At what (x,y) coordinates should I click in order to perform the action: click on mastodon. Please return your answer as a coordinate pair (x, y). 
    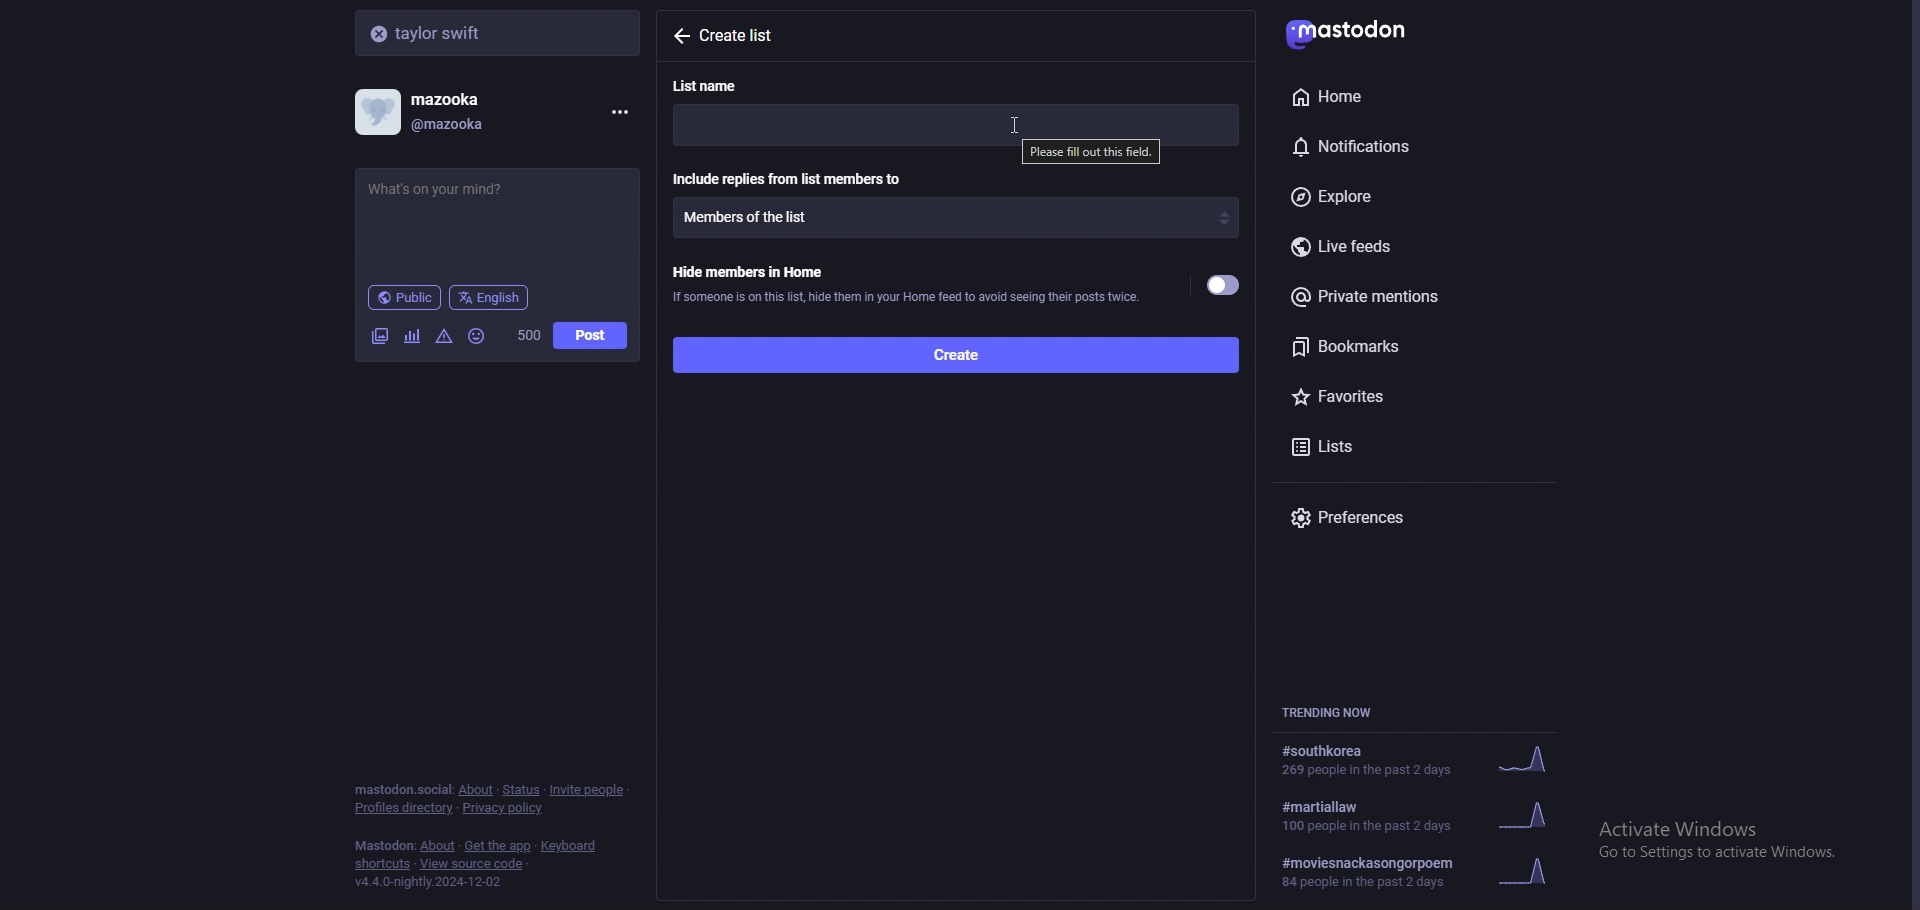
    Looking at the image, I should click on (1361, 30).